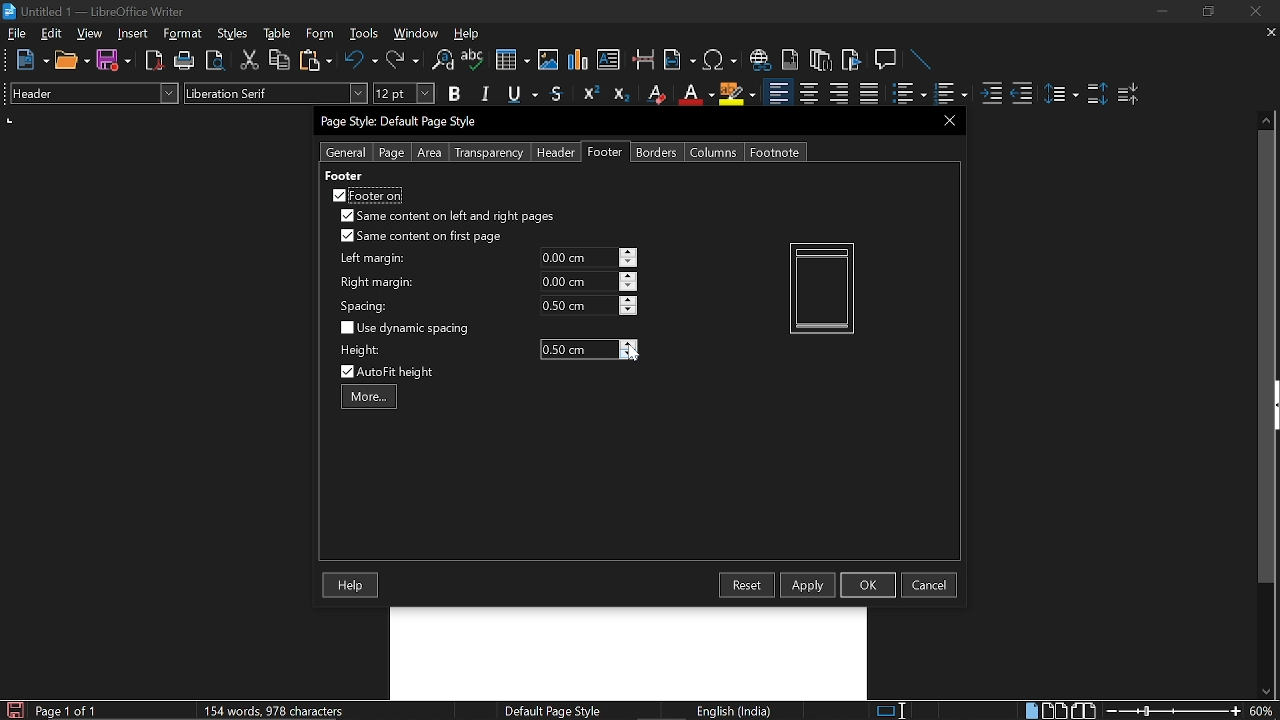  I want to click on Apply, so click(808, 584).